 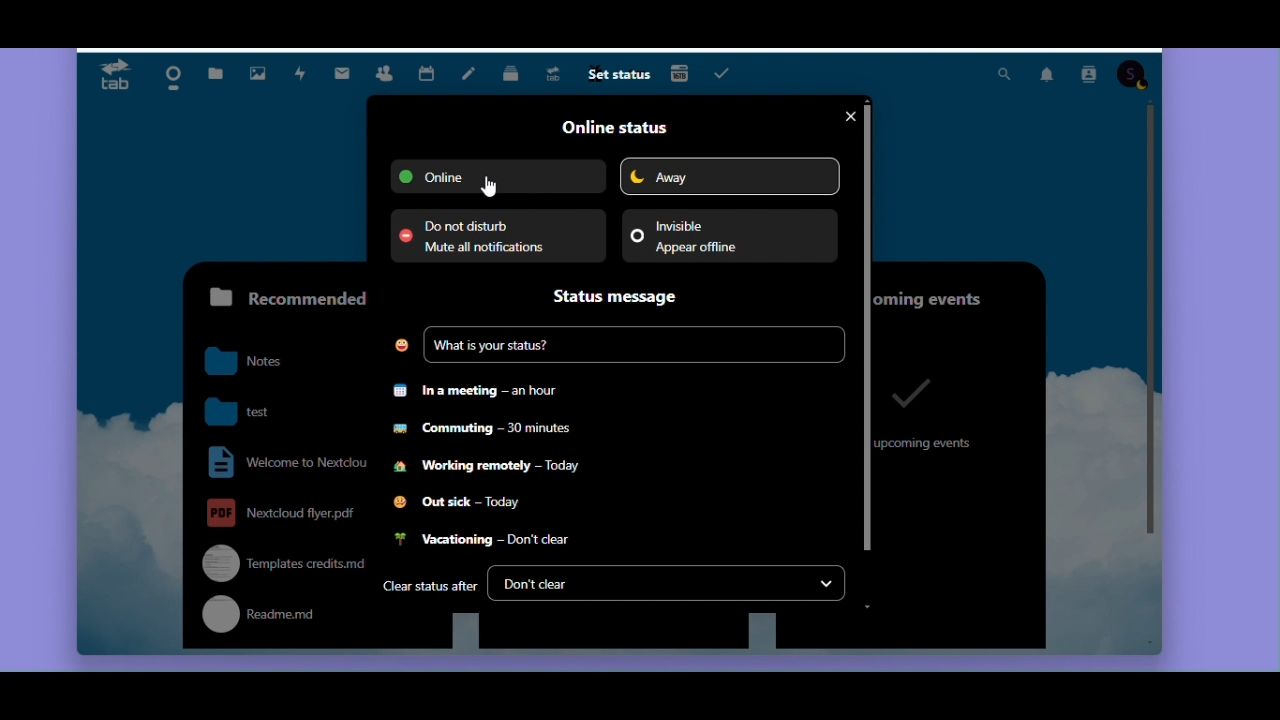 What do you see at coordinates (111, 78) in the screenshot?
I see `` at bounding box center [111, 78].